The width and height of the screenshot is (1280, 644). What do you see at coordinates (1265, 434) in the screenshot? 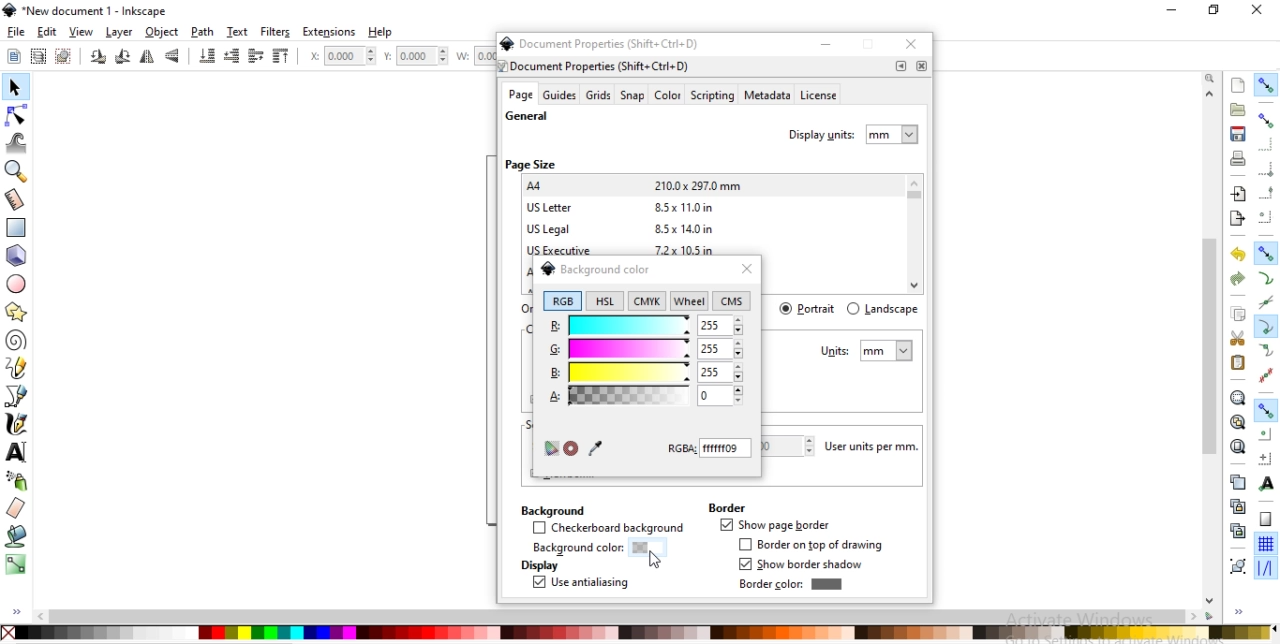
I see `snap centers of objects` at bounding box center [1265, 434].